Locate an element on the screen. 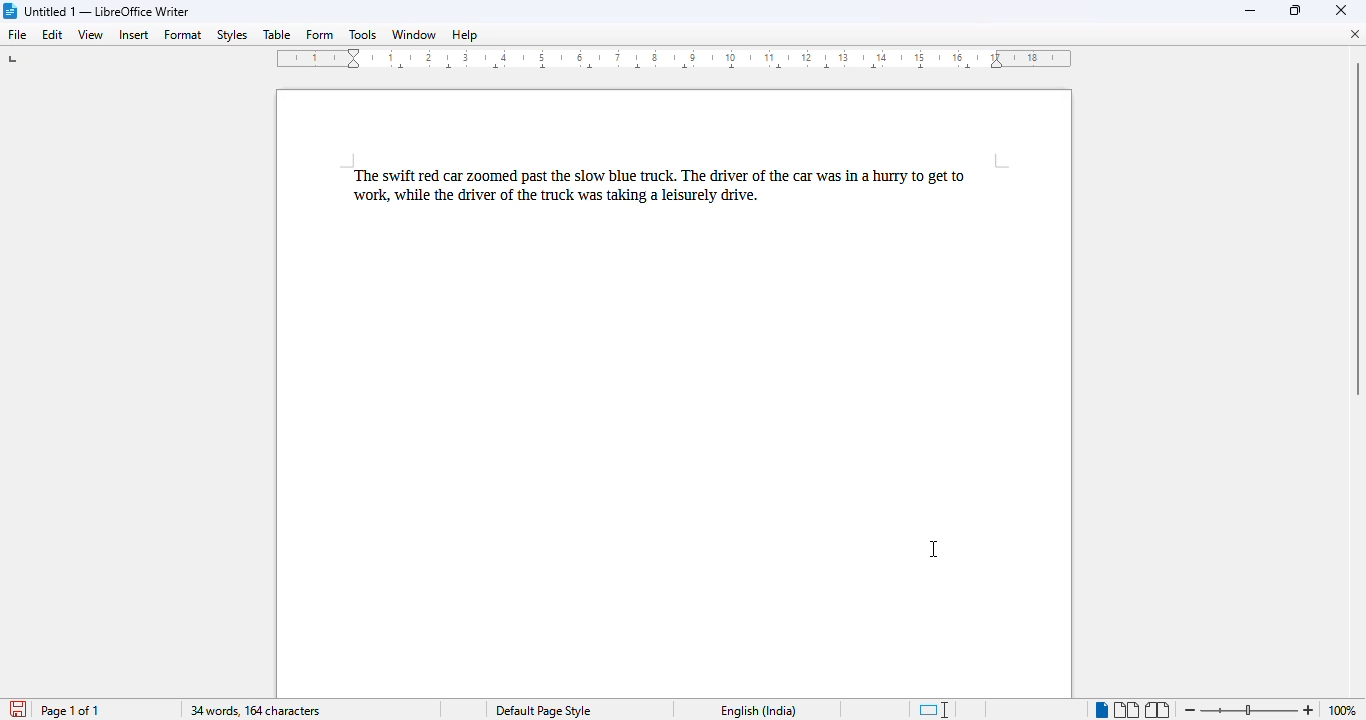 Image resolution: width=1366 pixels, height=720 pixels. Untitled 1 -- LibreOffice Writer is located at coordinates (108, 13).